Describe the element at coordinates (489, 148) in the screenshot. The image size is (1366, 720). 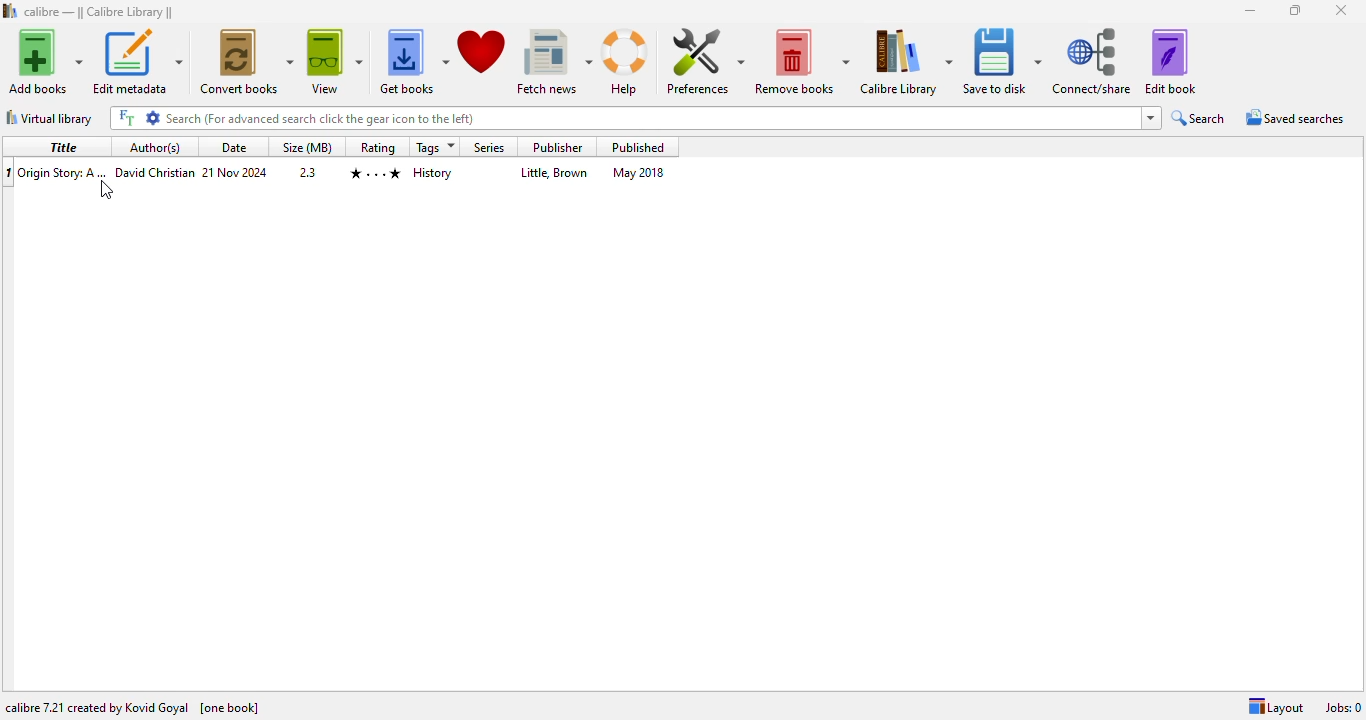
I see `series` at that location.